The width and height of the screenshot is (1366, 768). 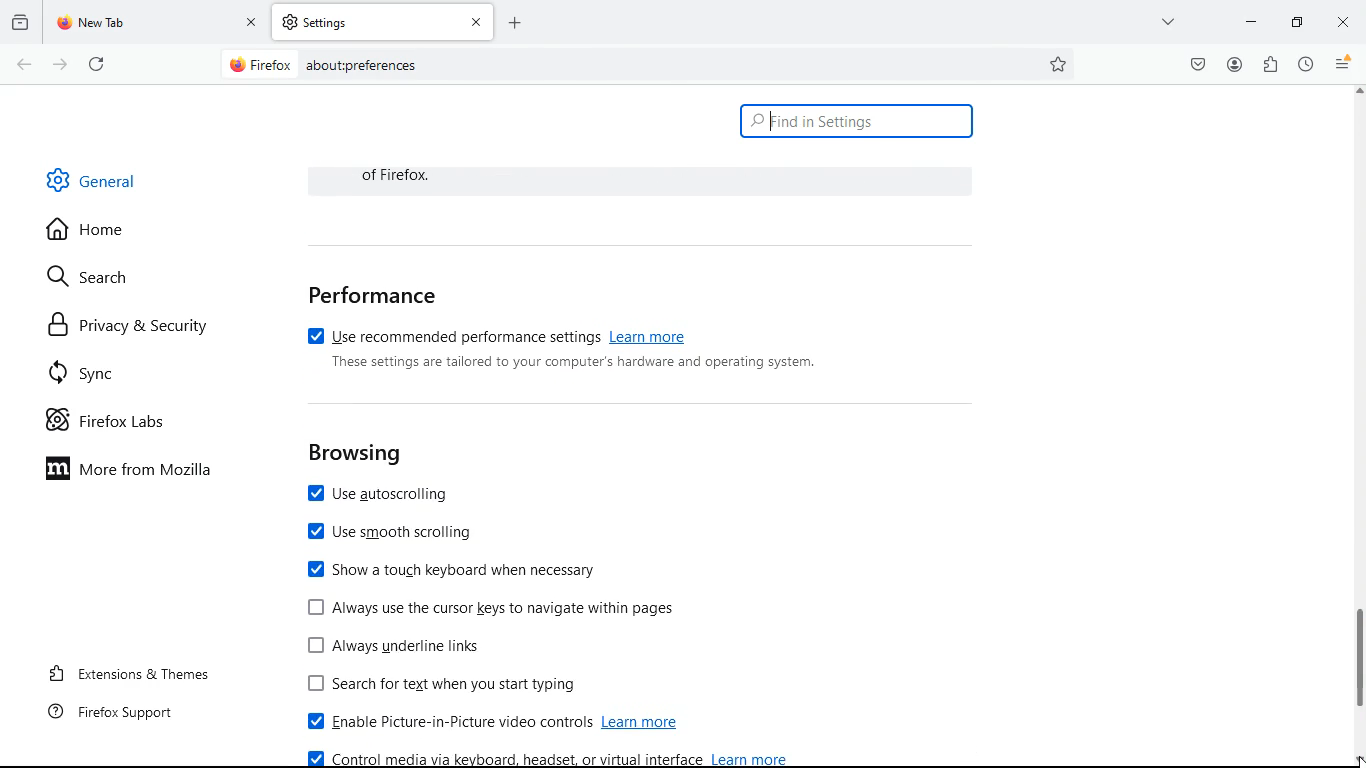 I want to click on @ Firefox, so click(x=259, y=64).